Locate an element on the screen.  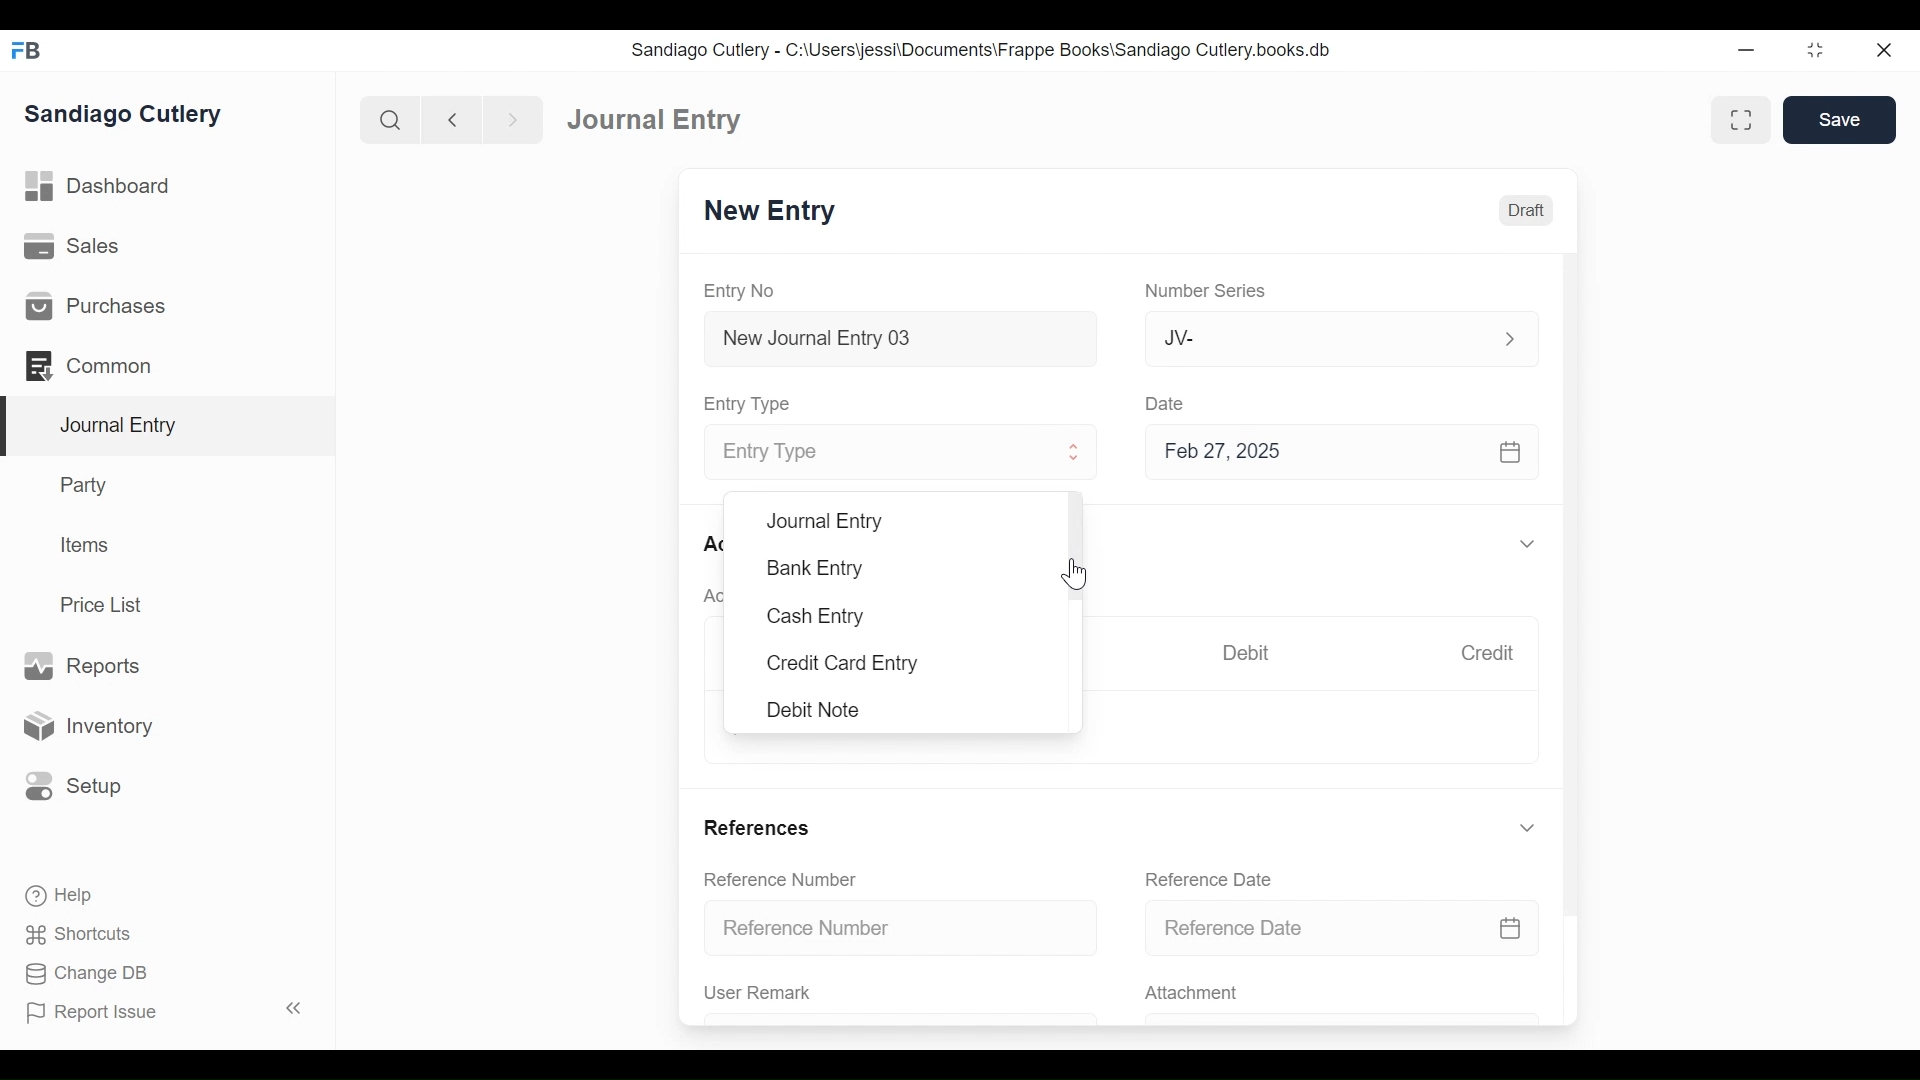
Dashboard is located at coordinates (99, 187).